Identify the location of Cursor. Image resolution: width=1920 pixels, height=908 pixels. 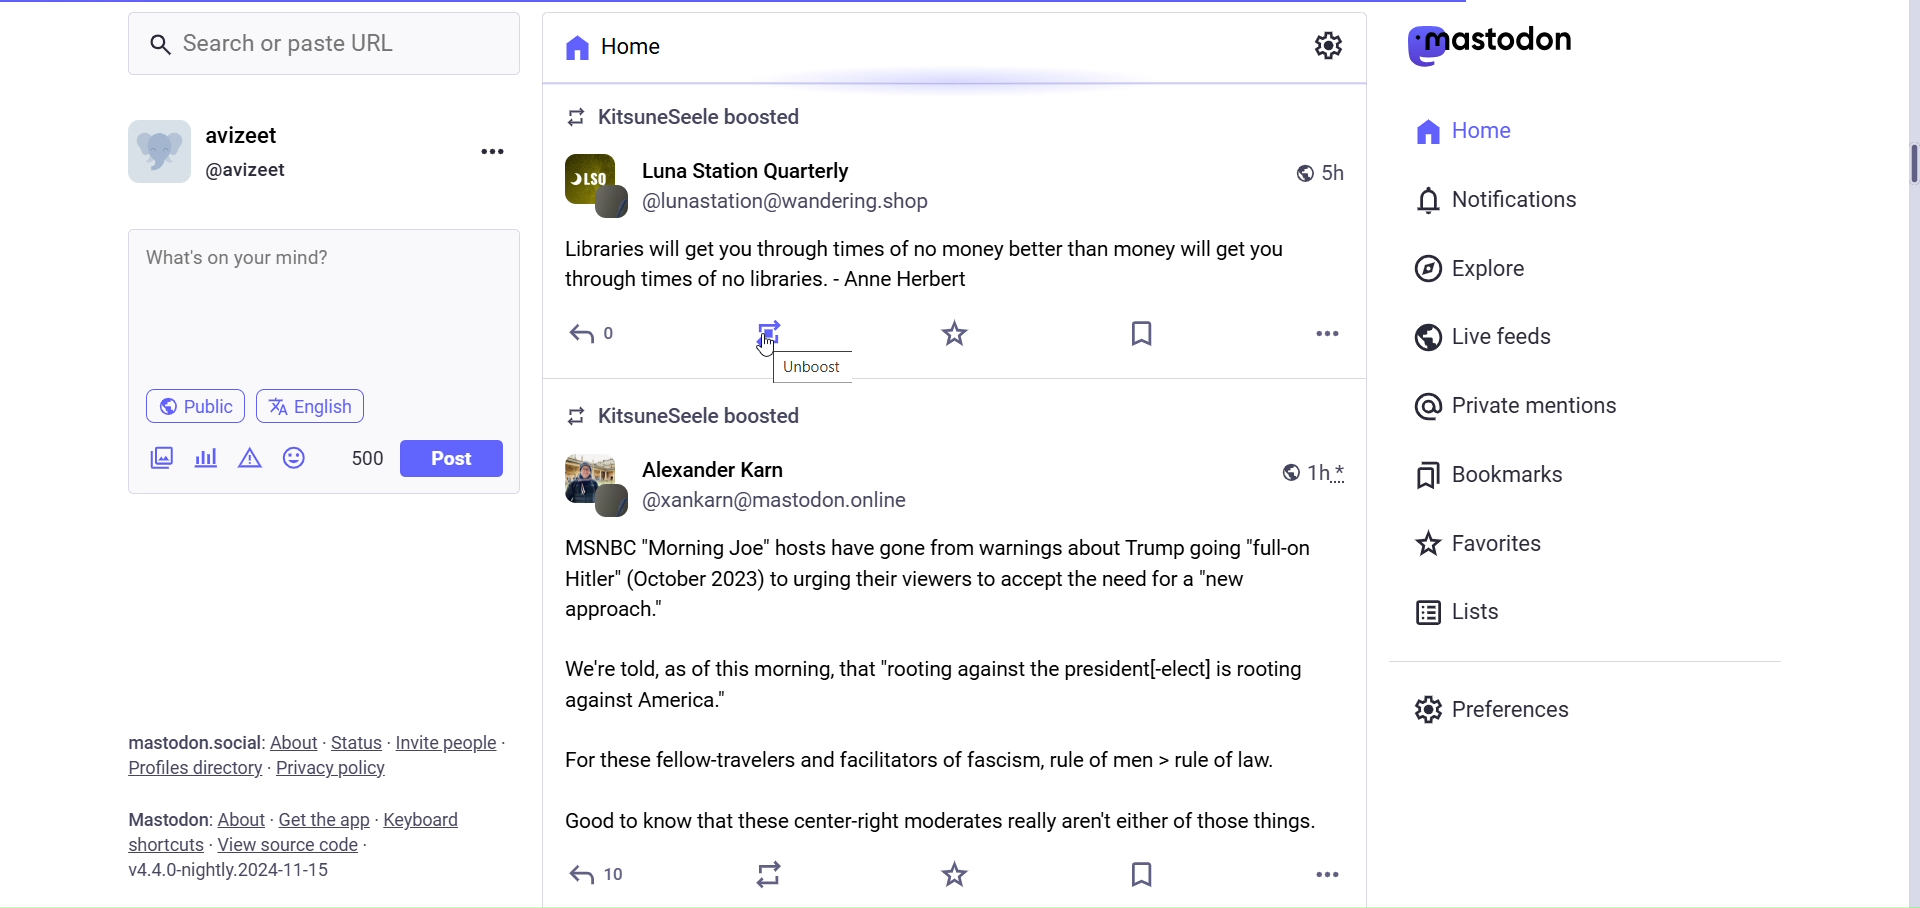
(766, 347).